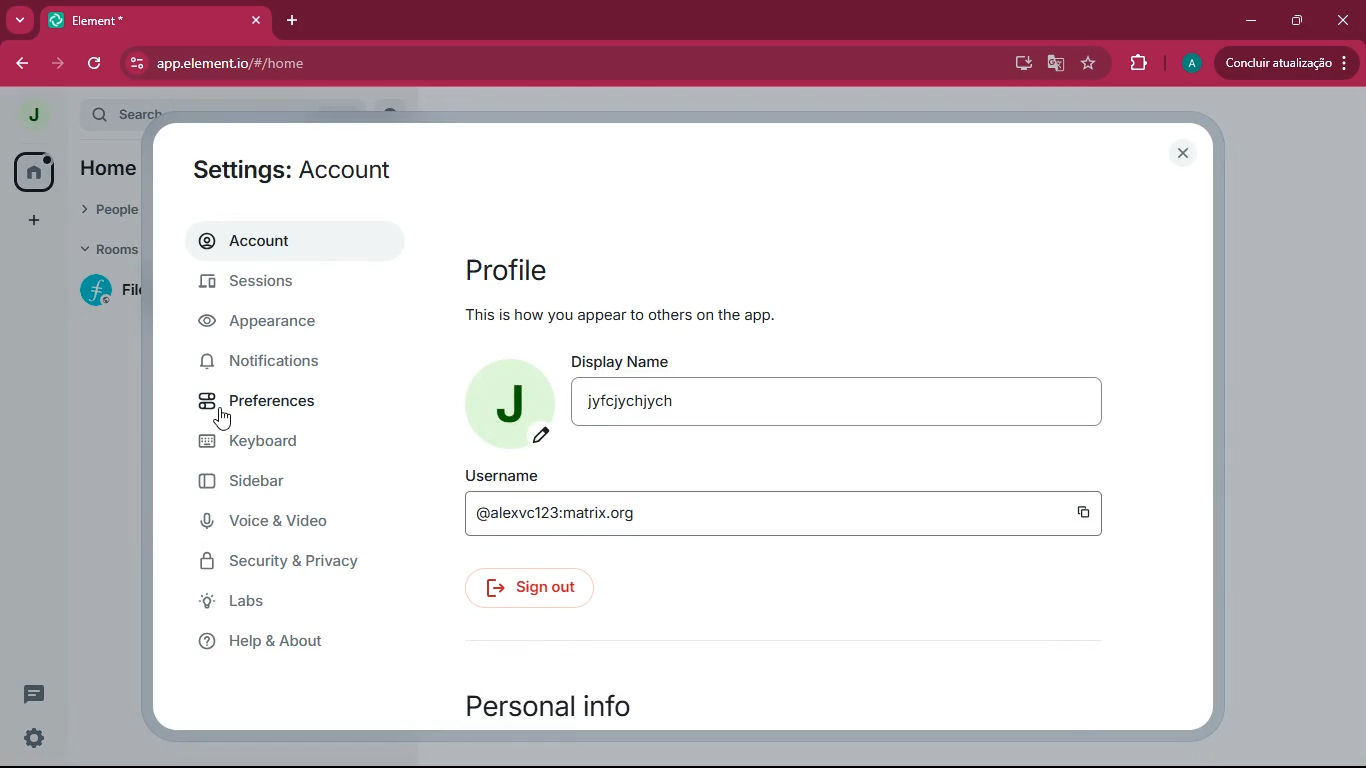 The height and width of the screenshot is (768, 1366). What do you see at coordinates (1294, 21) in the screenshot?
I see `restore down` at bounding box center [1294, 21].